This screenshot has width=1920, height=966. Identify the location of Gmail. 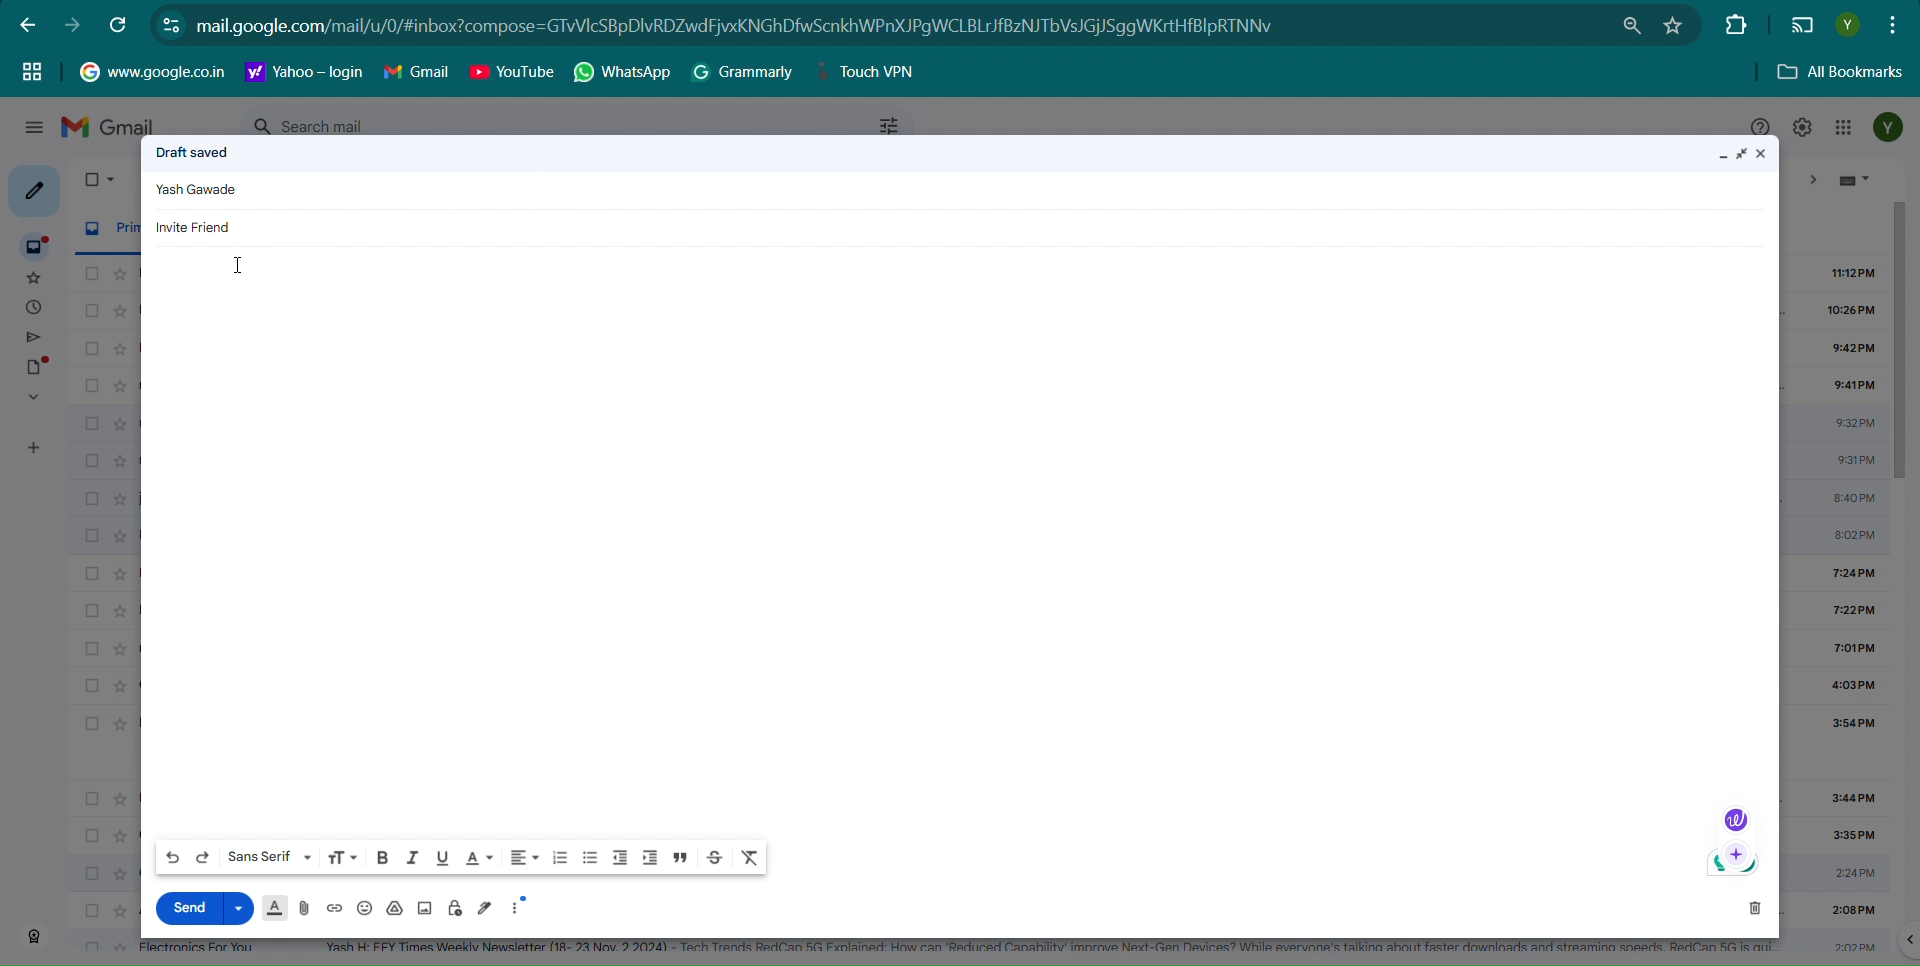
(417, 72).